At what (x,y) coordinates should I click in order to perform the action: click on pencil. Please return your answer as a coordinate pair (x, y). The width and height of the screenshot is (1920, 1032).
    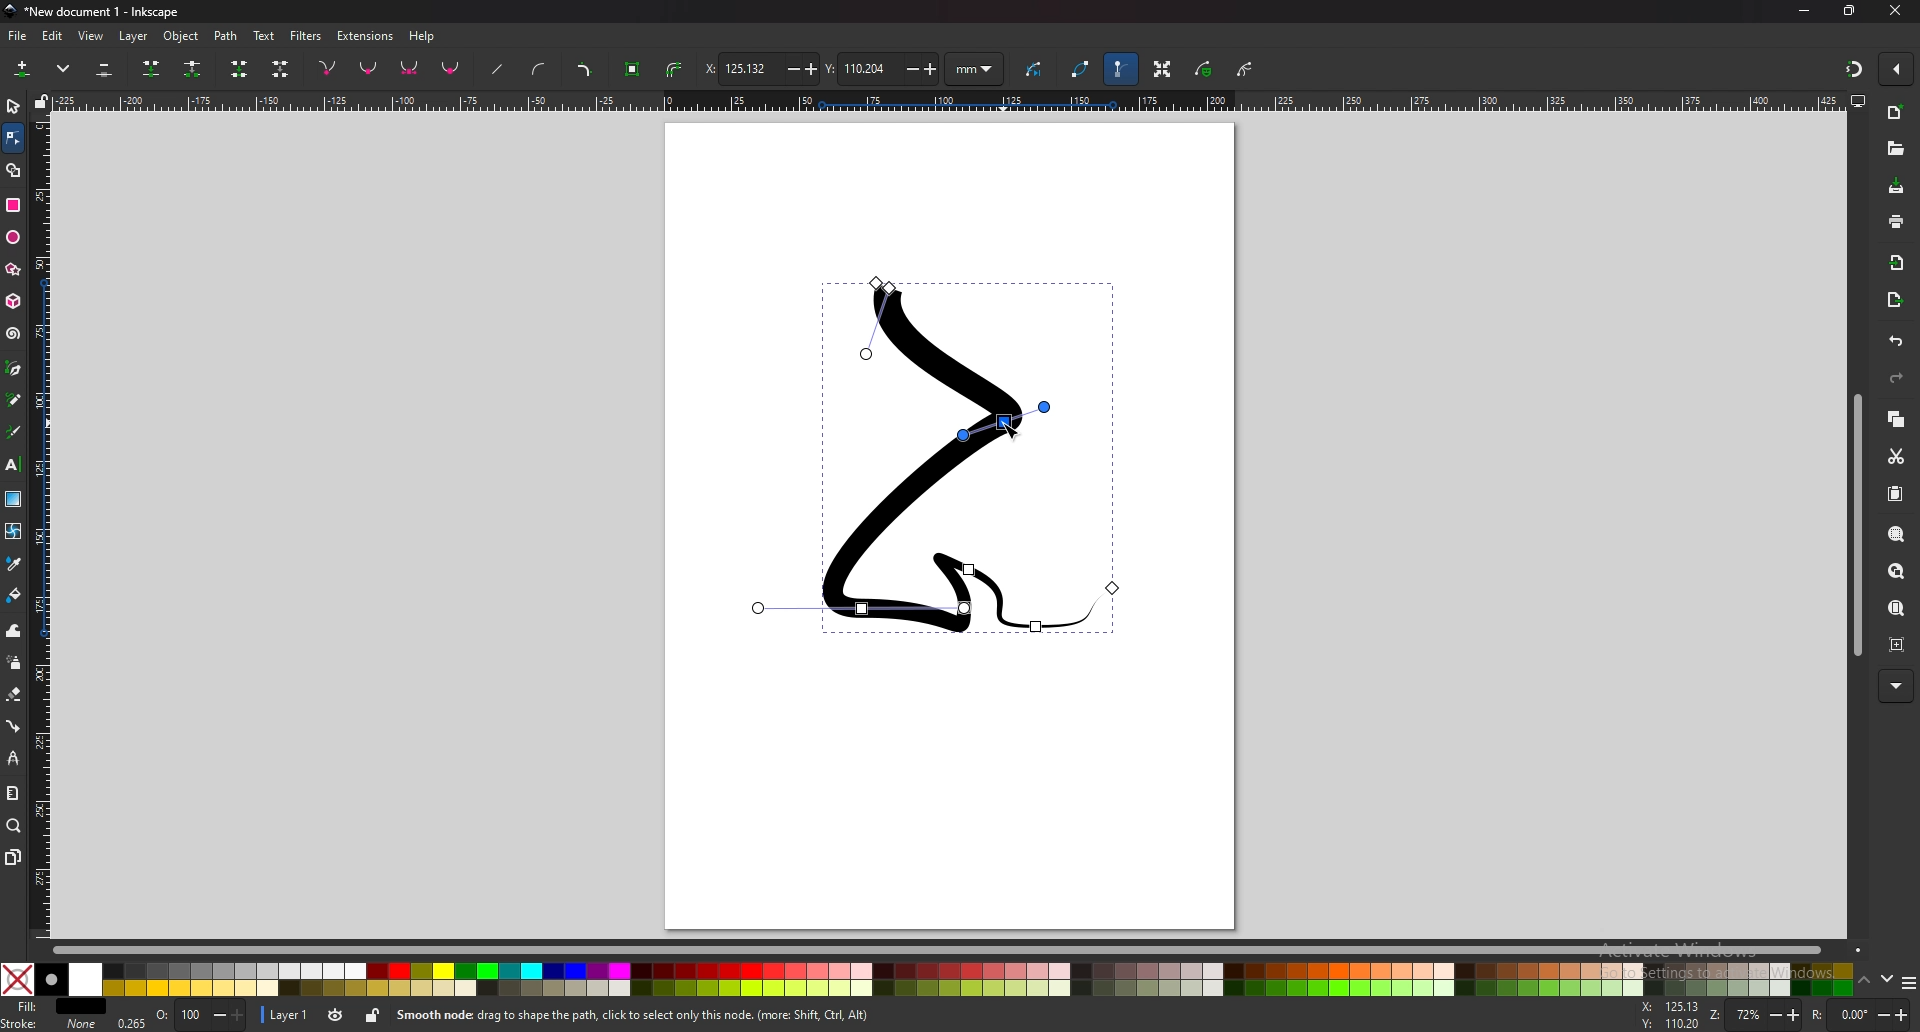
    Looking at the image, I should click on (14, 401).